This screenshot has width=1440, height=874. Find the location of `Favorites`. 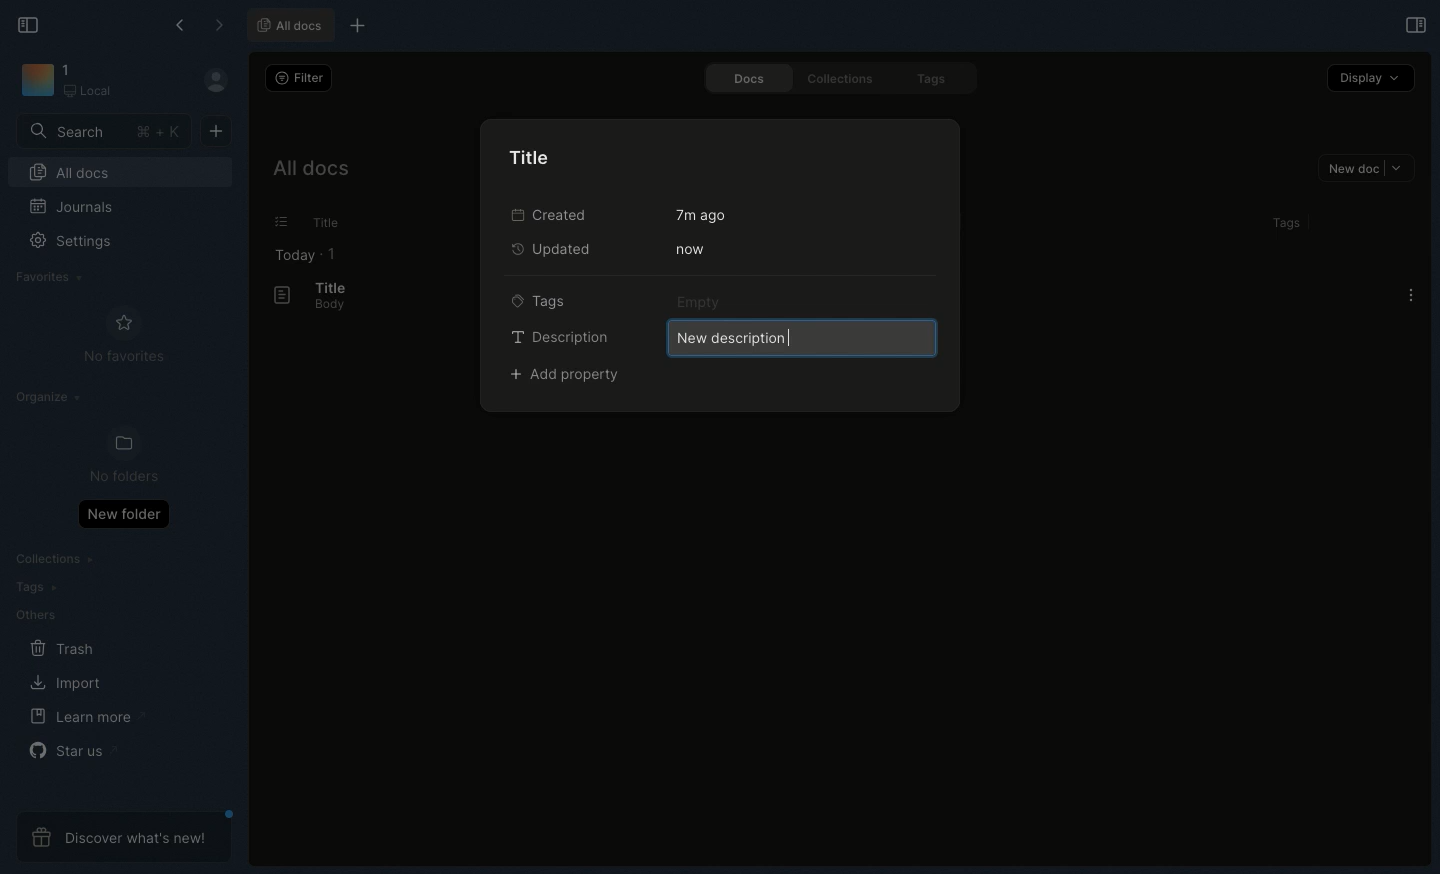

Favorites is located at coordinates (50, 277).